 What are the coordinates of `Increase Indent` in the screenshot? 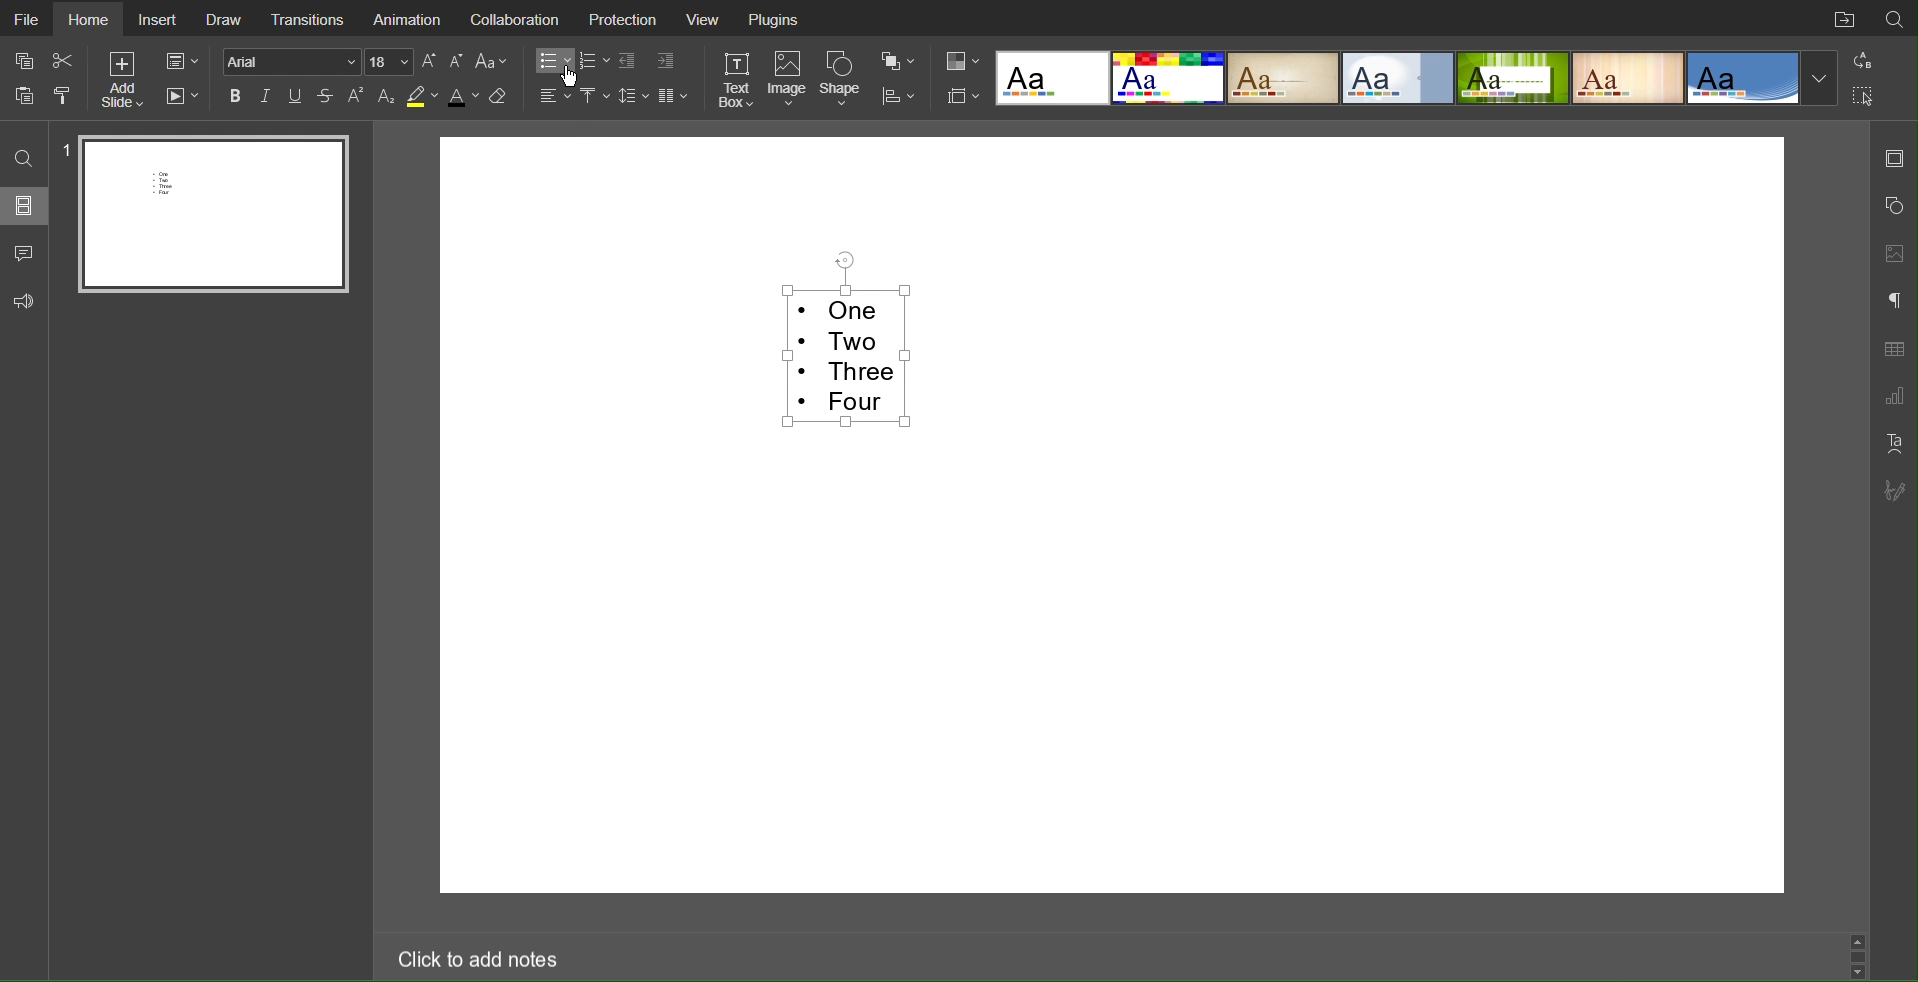 It's located at (662, 61).